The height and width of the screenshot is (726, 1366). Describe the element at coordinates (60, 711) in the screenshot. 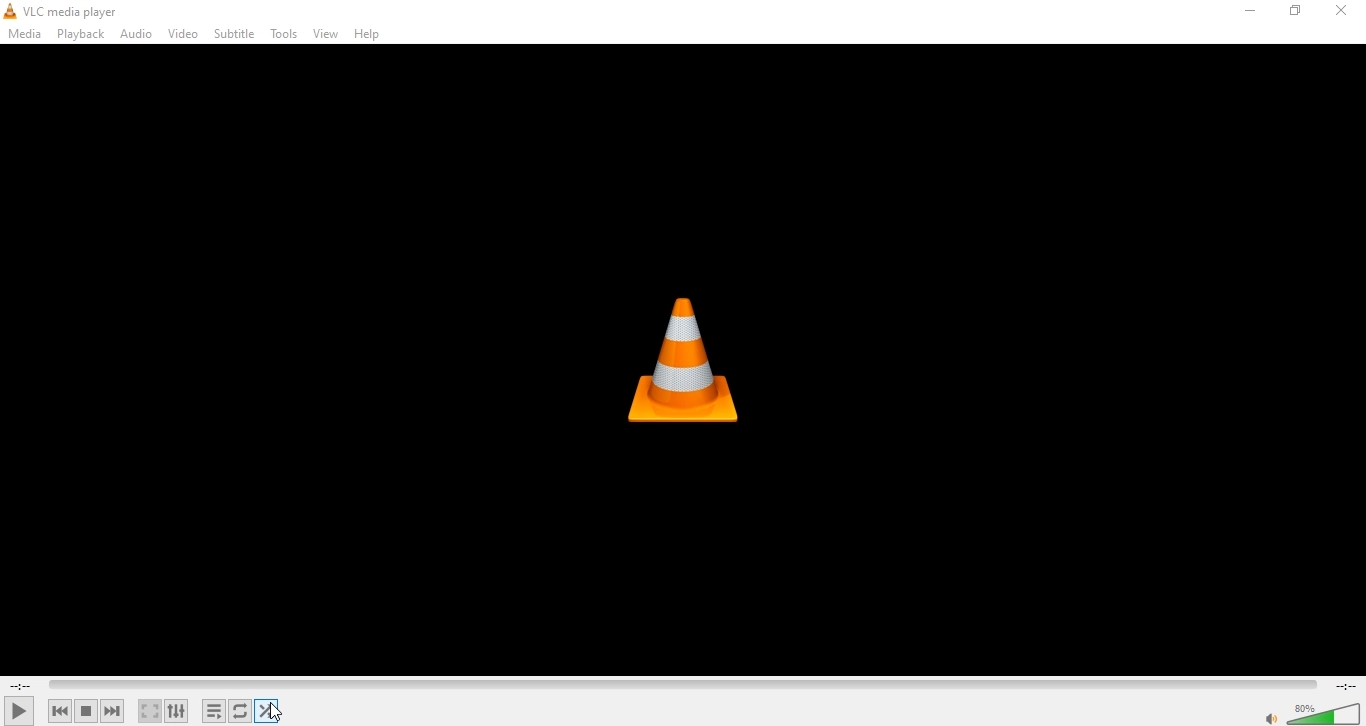

I see `previous media in the playlist` at that location.